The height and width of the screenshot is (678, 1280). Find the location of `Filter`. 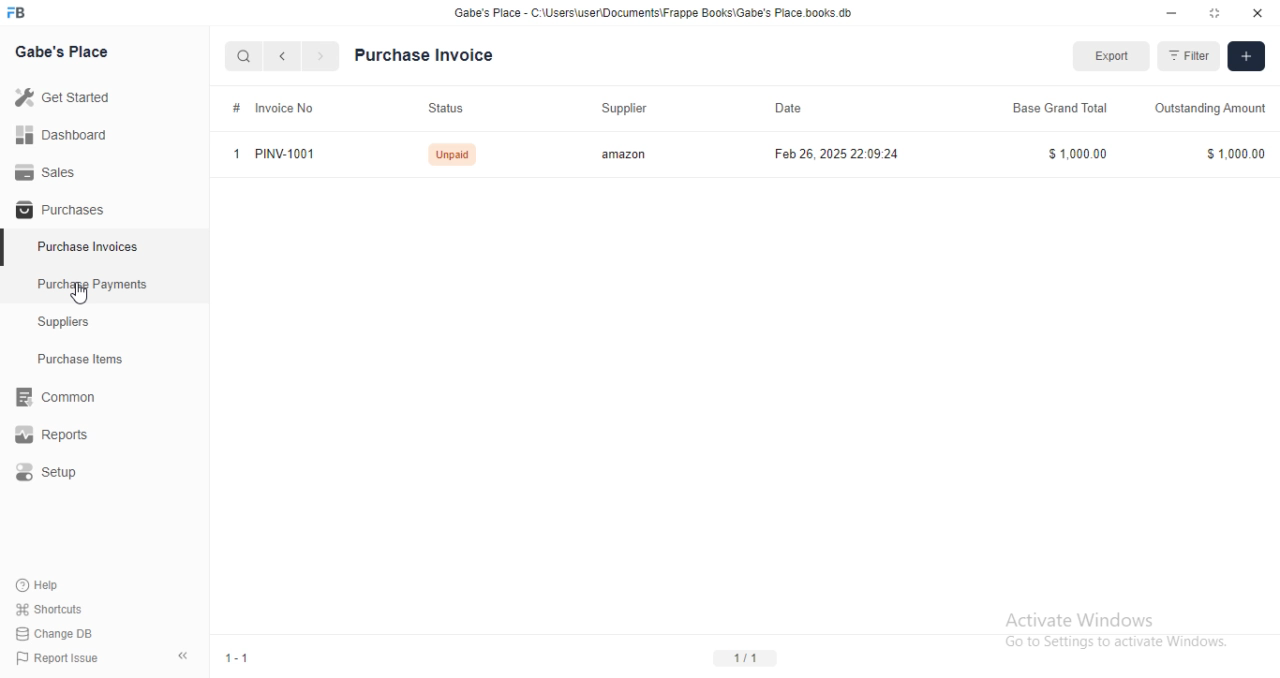

Filter is located at coordinates (1188, 56).